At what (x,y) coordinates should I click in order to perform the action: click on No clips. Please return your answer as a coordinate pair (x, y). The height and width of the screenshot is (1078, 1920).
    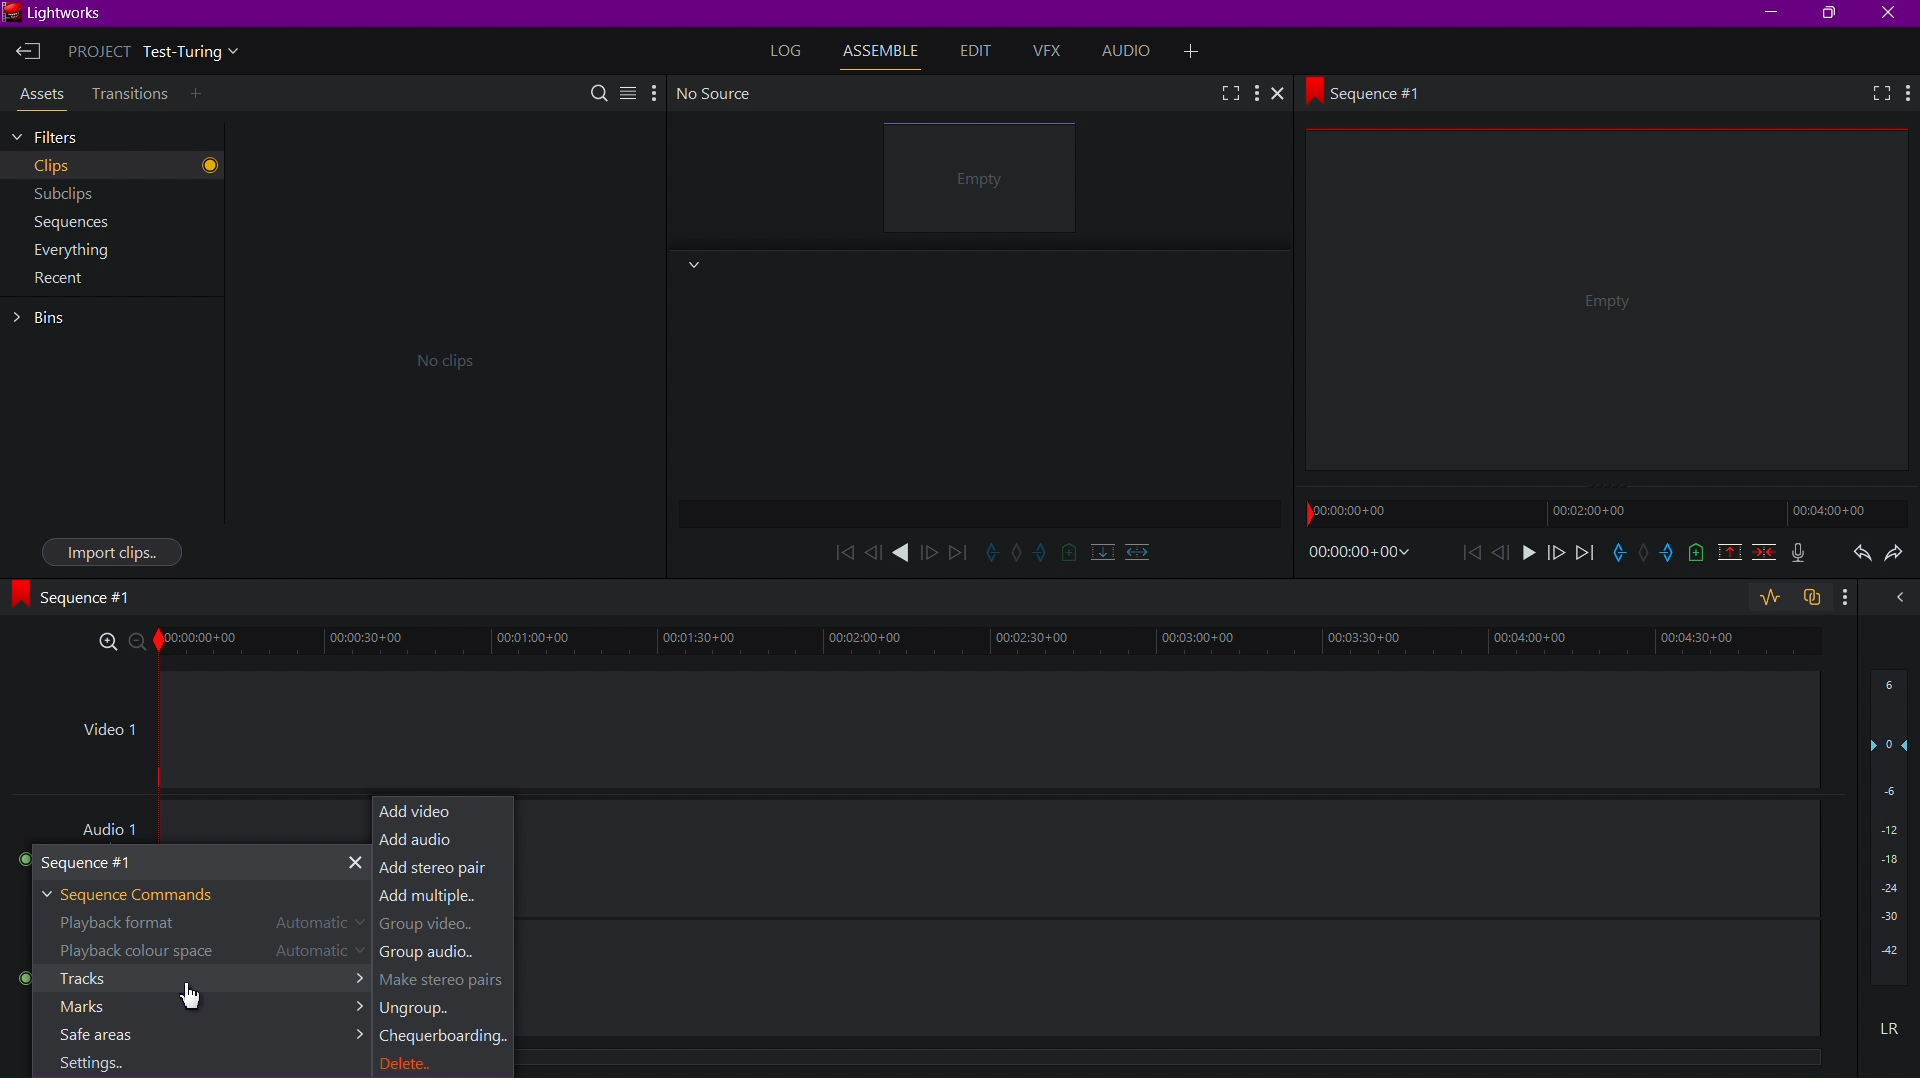
    Looking at the image, I should click on (439, 358).